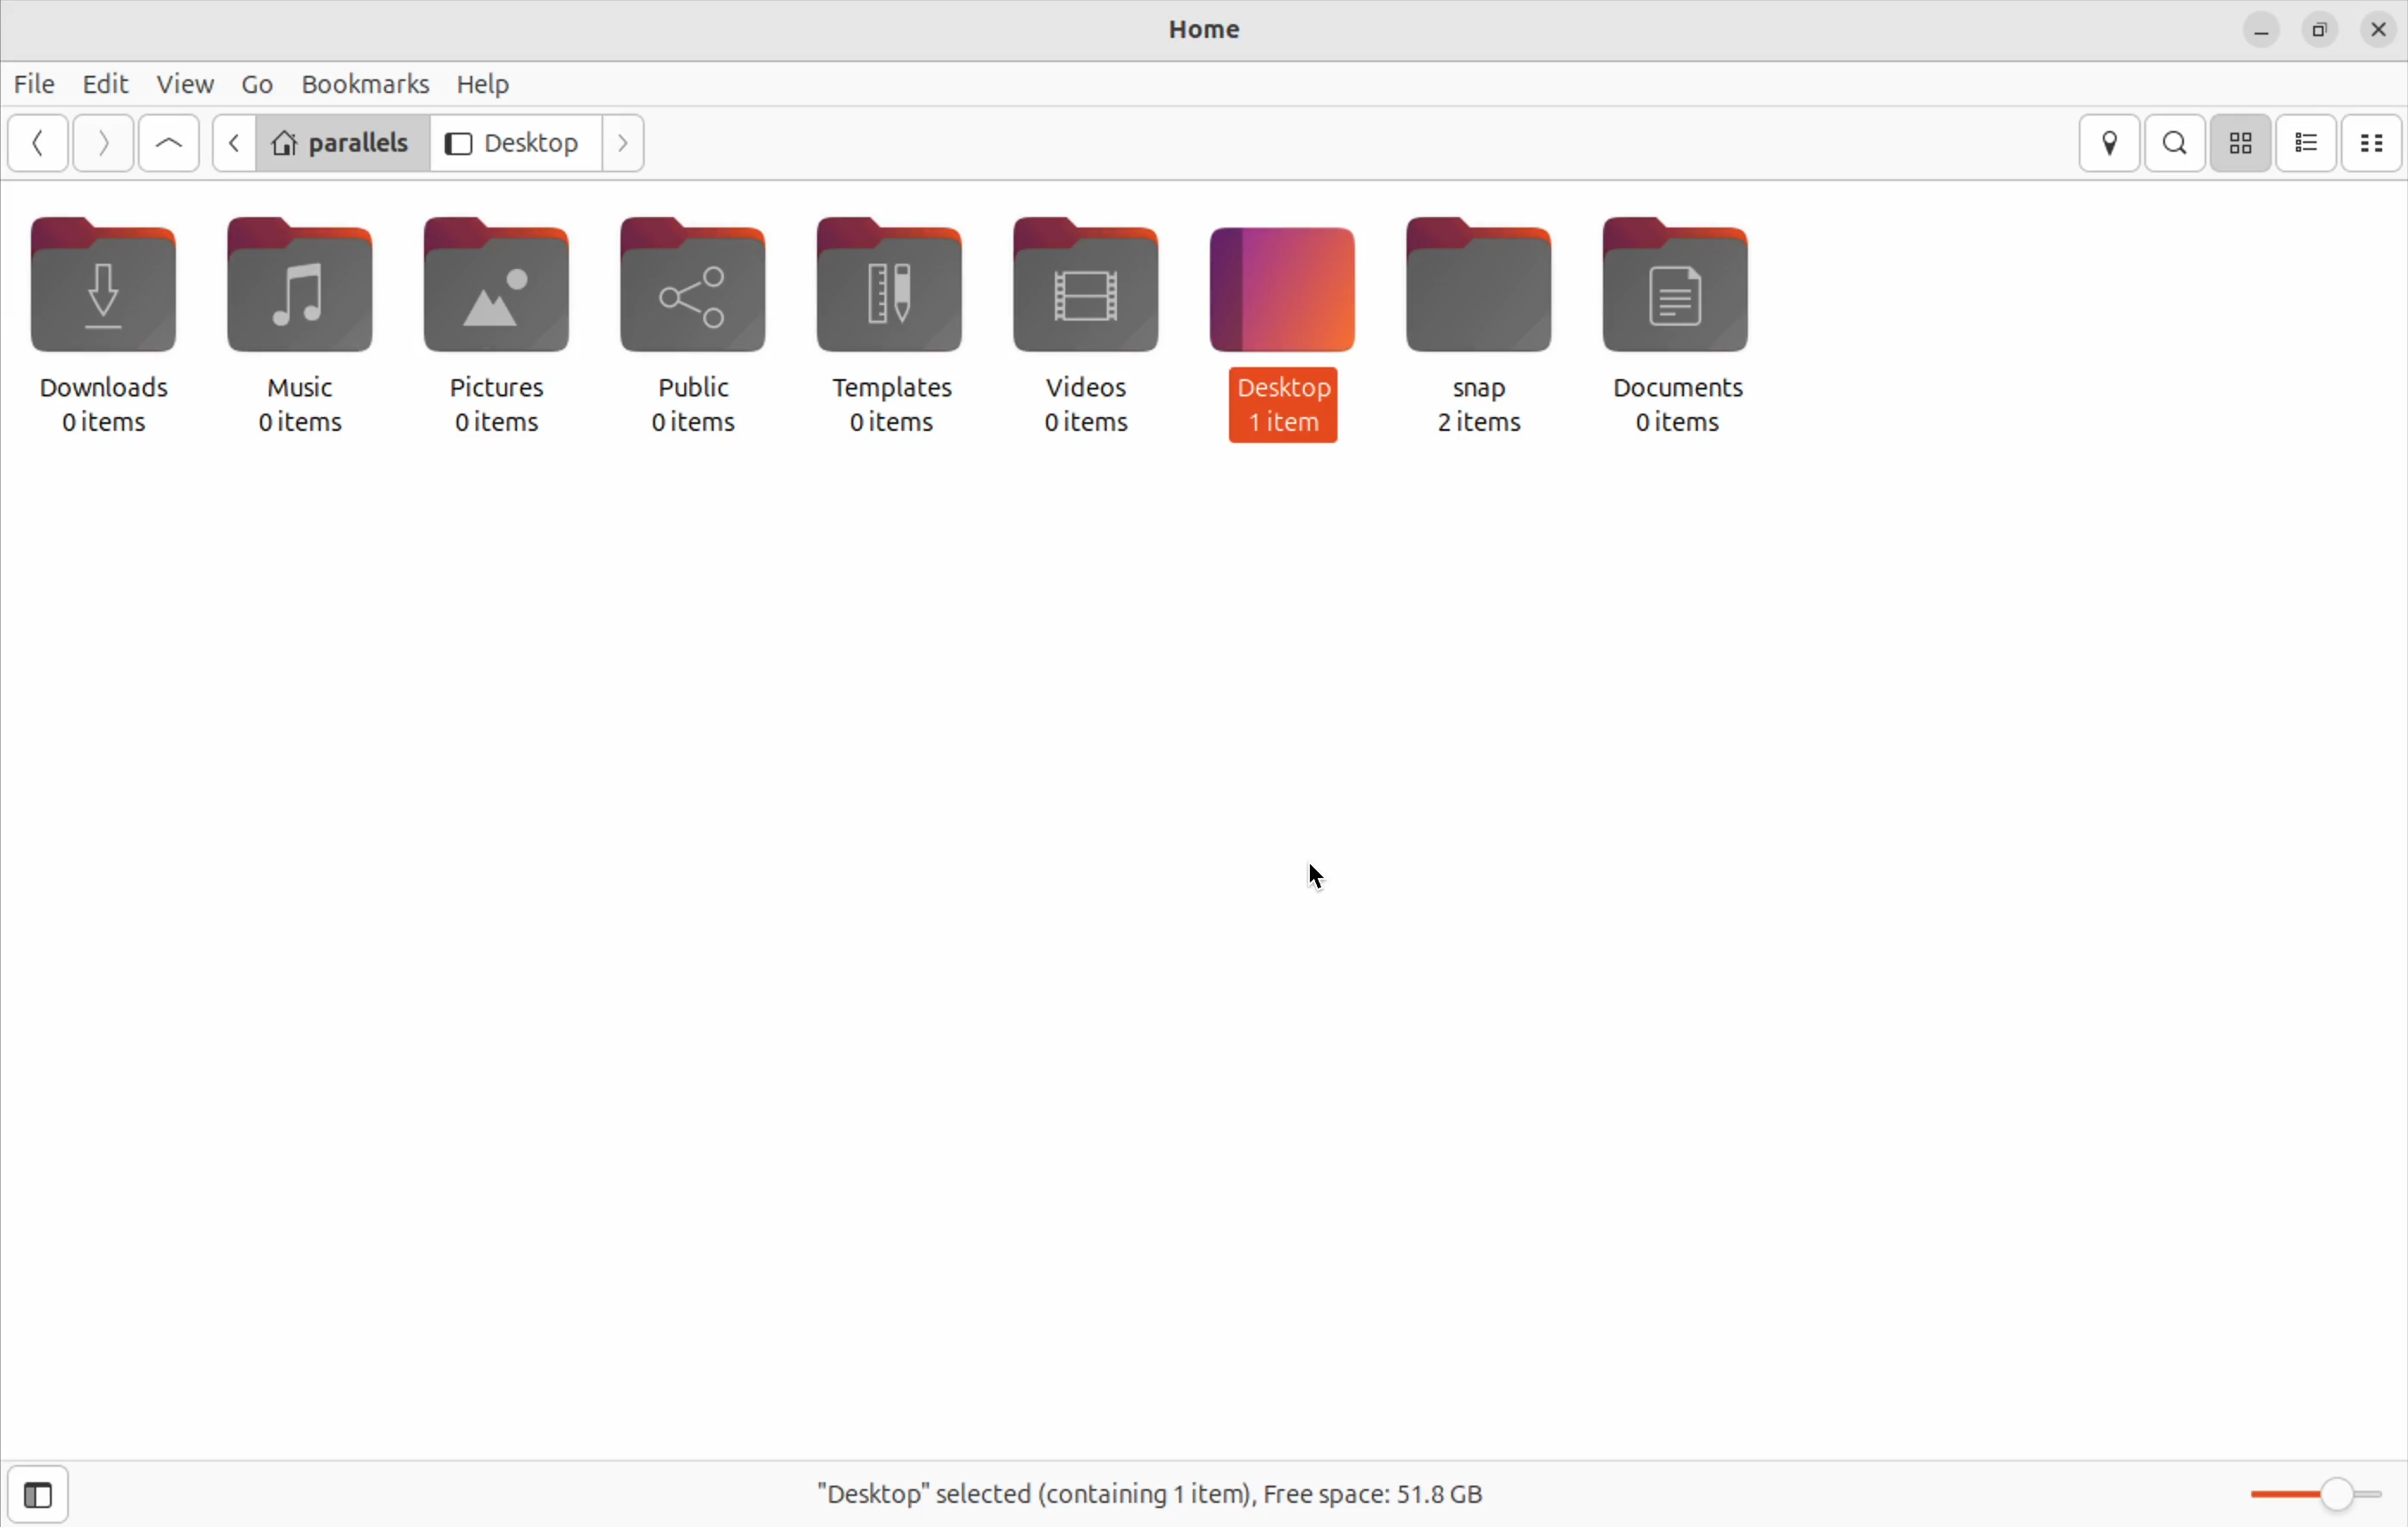 This screenshot has height=1527, width=2408. Describe the element at coordinates (1713, 332) in the screenshot. I see `documents 0 items` at that location.